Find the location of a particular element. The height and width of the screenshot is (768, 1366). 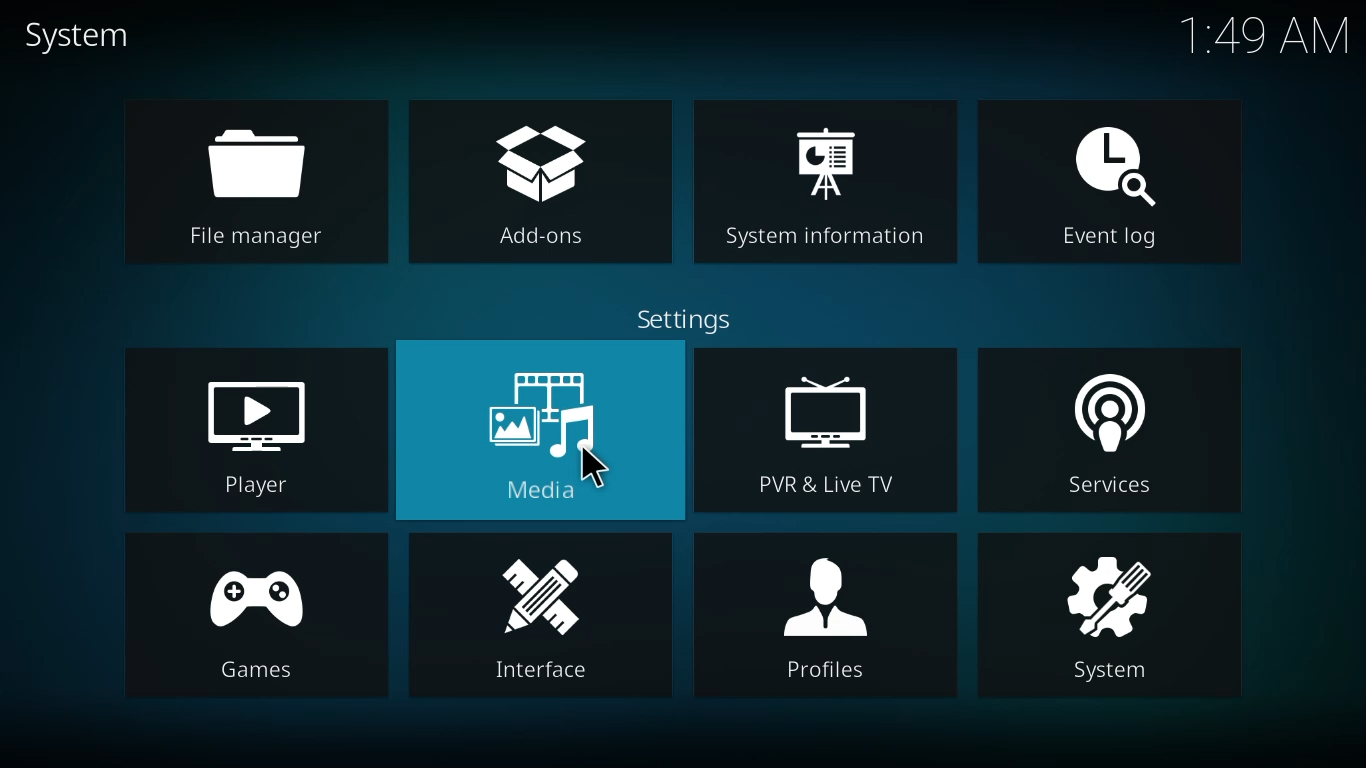

interface is located at coordinates (535, 621).